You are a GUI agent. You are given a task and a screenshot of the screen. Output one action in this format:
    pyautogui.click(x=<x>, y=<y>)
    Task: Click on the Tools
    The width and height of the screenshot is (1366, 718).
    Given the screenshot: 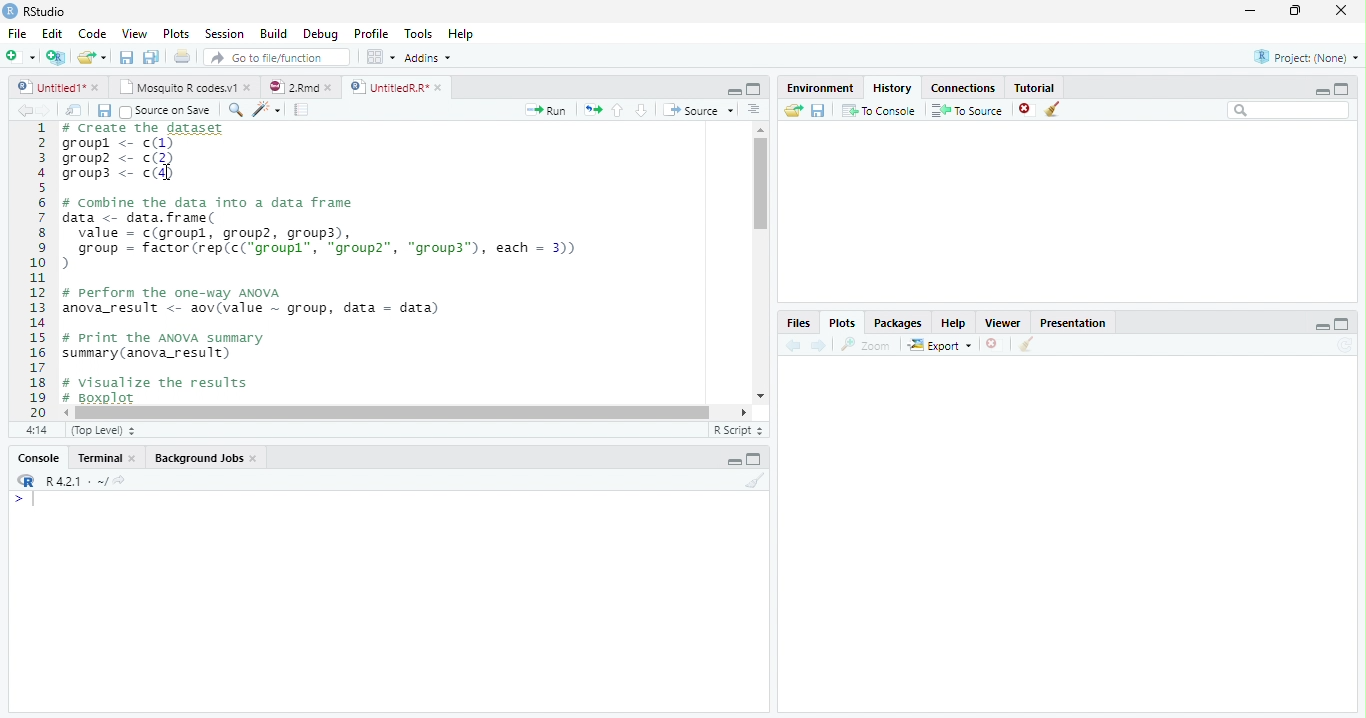 What is the action you would take?
    pyautogui.click(x=420, y=33)
    